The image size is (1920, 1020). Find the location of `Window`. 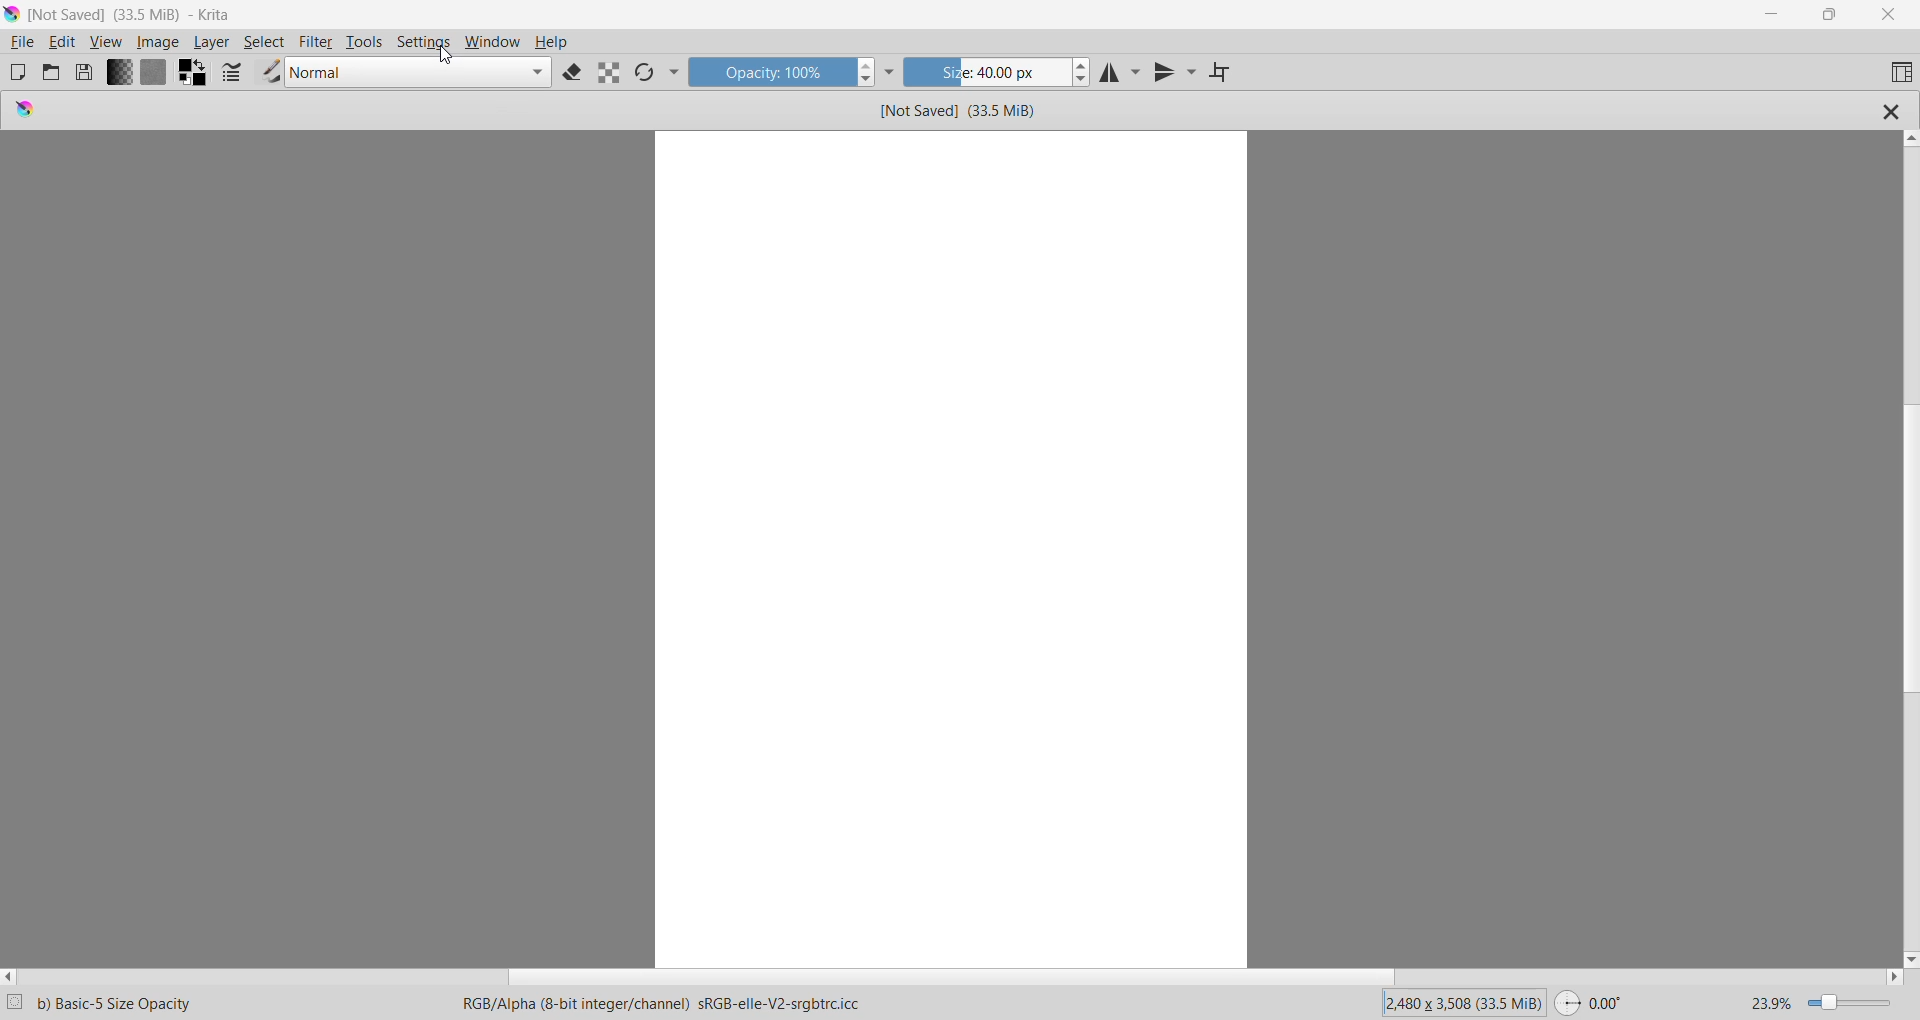

Window is located at coordinates (493, 42).